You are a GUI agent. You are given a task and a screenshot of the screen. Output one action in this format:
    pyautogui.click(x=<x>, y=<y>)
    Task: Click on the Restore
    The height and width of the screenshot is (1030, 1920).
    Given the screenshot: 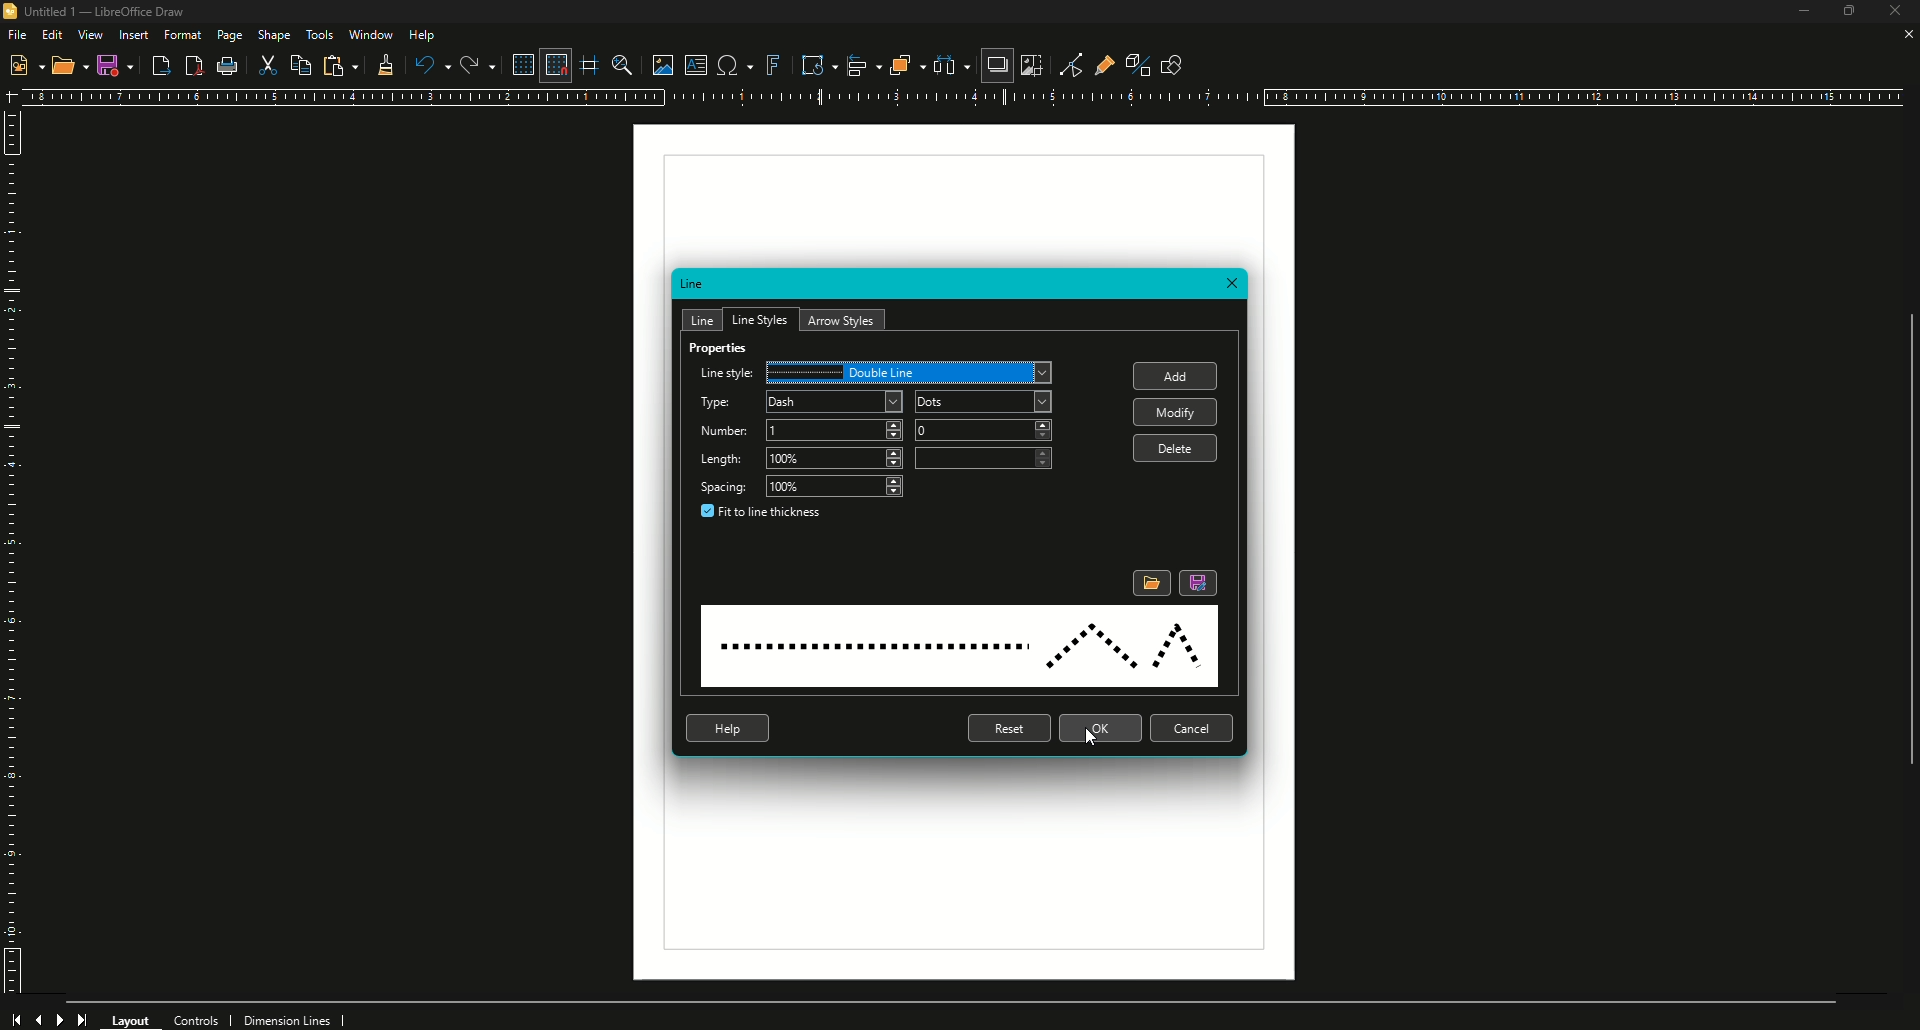 What is the action you would take?
    pyautogui.click(x=1846, y=13)
    